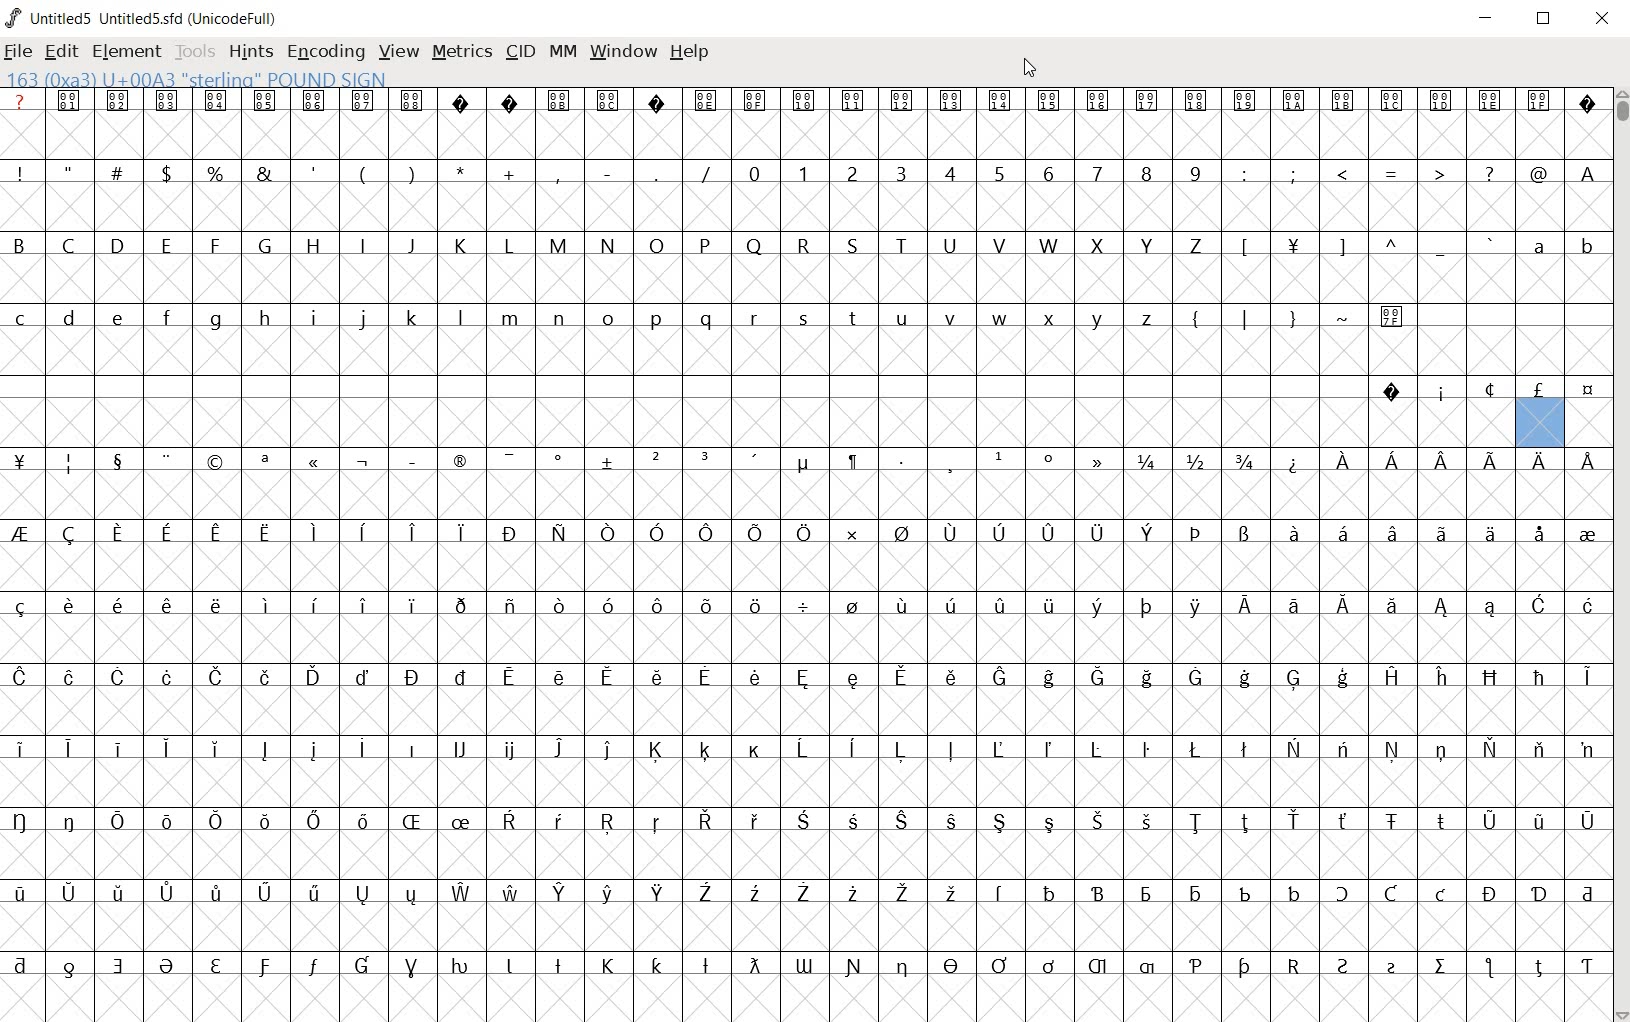 The height and width of the screenshot is (1022, 1630). Describe the element at coordinates (1245, 751) in the screenshot. I see `Symbol` at that location.